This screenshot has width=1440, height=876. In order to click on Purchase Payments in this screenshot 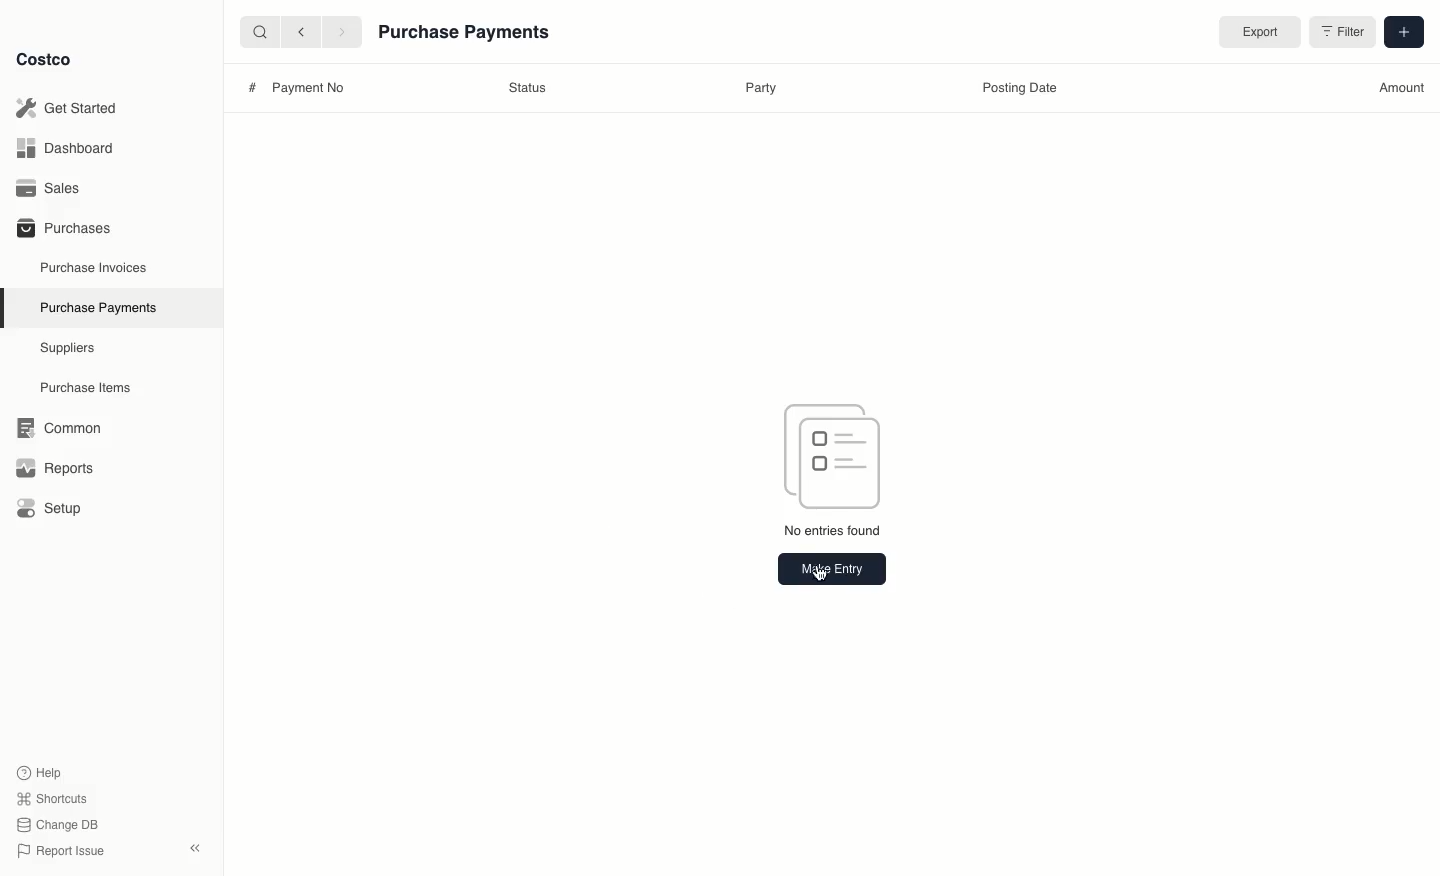, I will do `click(97, 306)`.